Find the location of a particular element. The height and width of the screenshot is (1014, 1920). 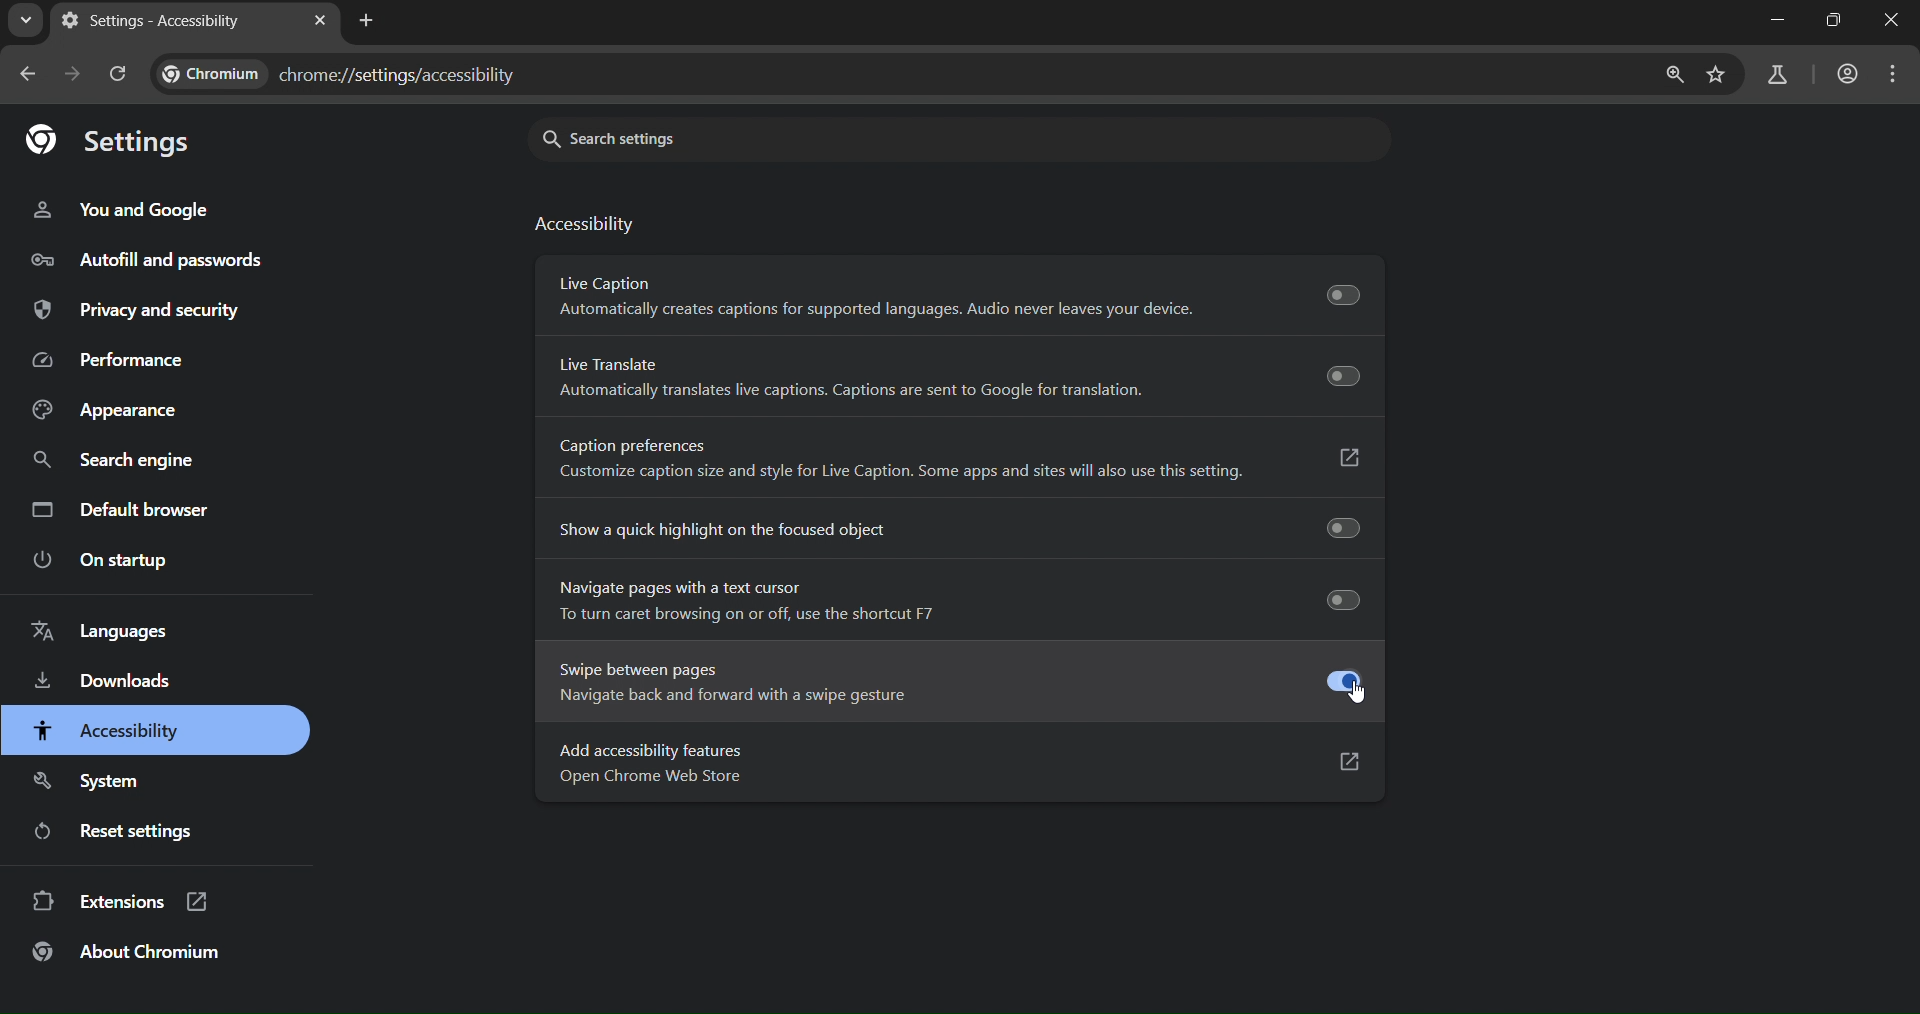

Live Caption
Automatically creates captions for supported languages. Audio never leaves your device. is located at coordinates (959, 294).